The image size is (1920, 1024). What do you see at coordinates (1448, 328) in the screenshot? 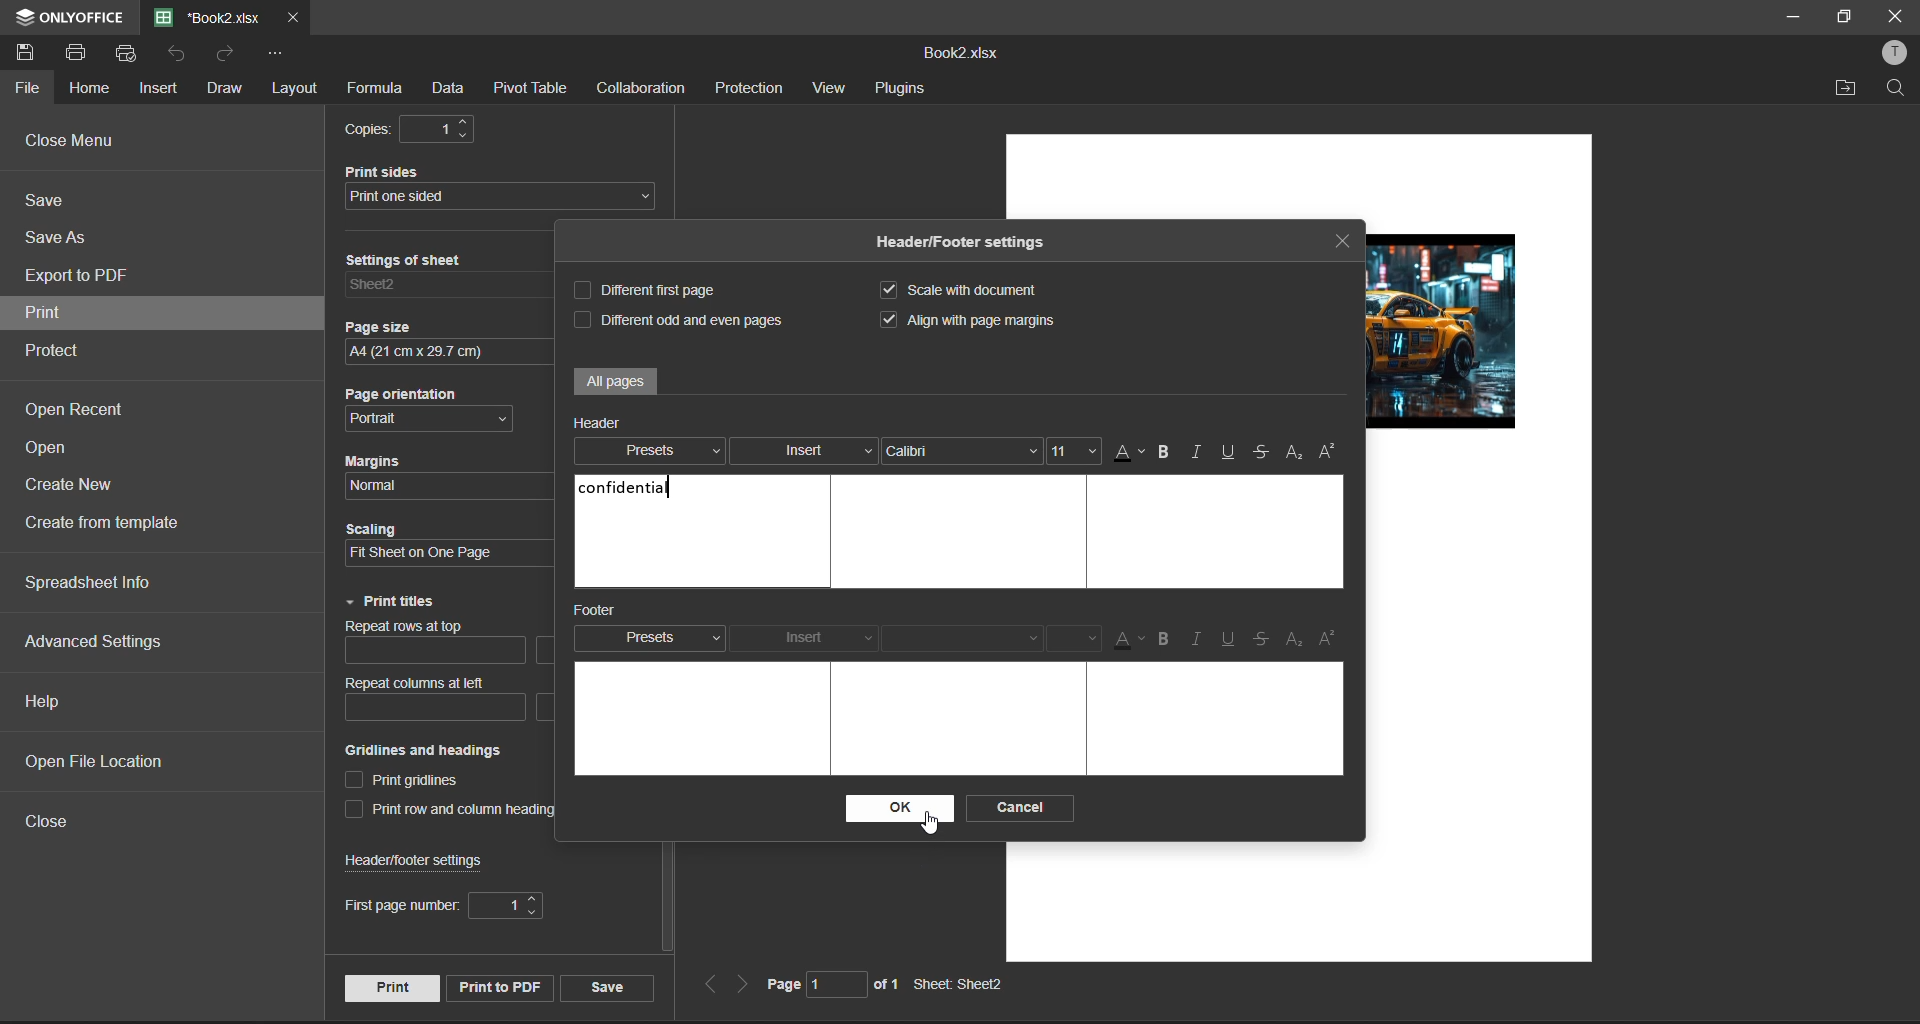
I see `picture` at bounding box center [1448, 328].